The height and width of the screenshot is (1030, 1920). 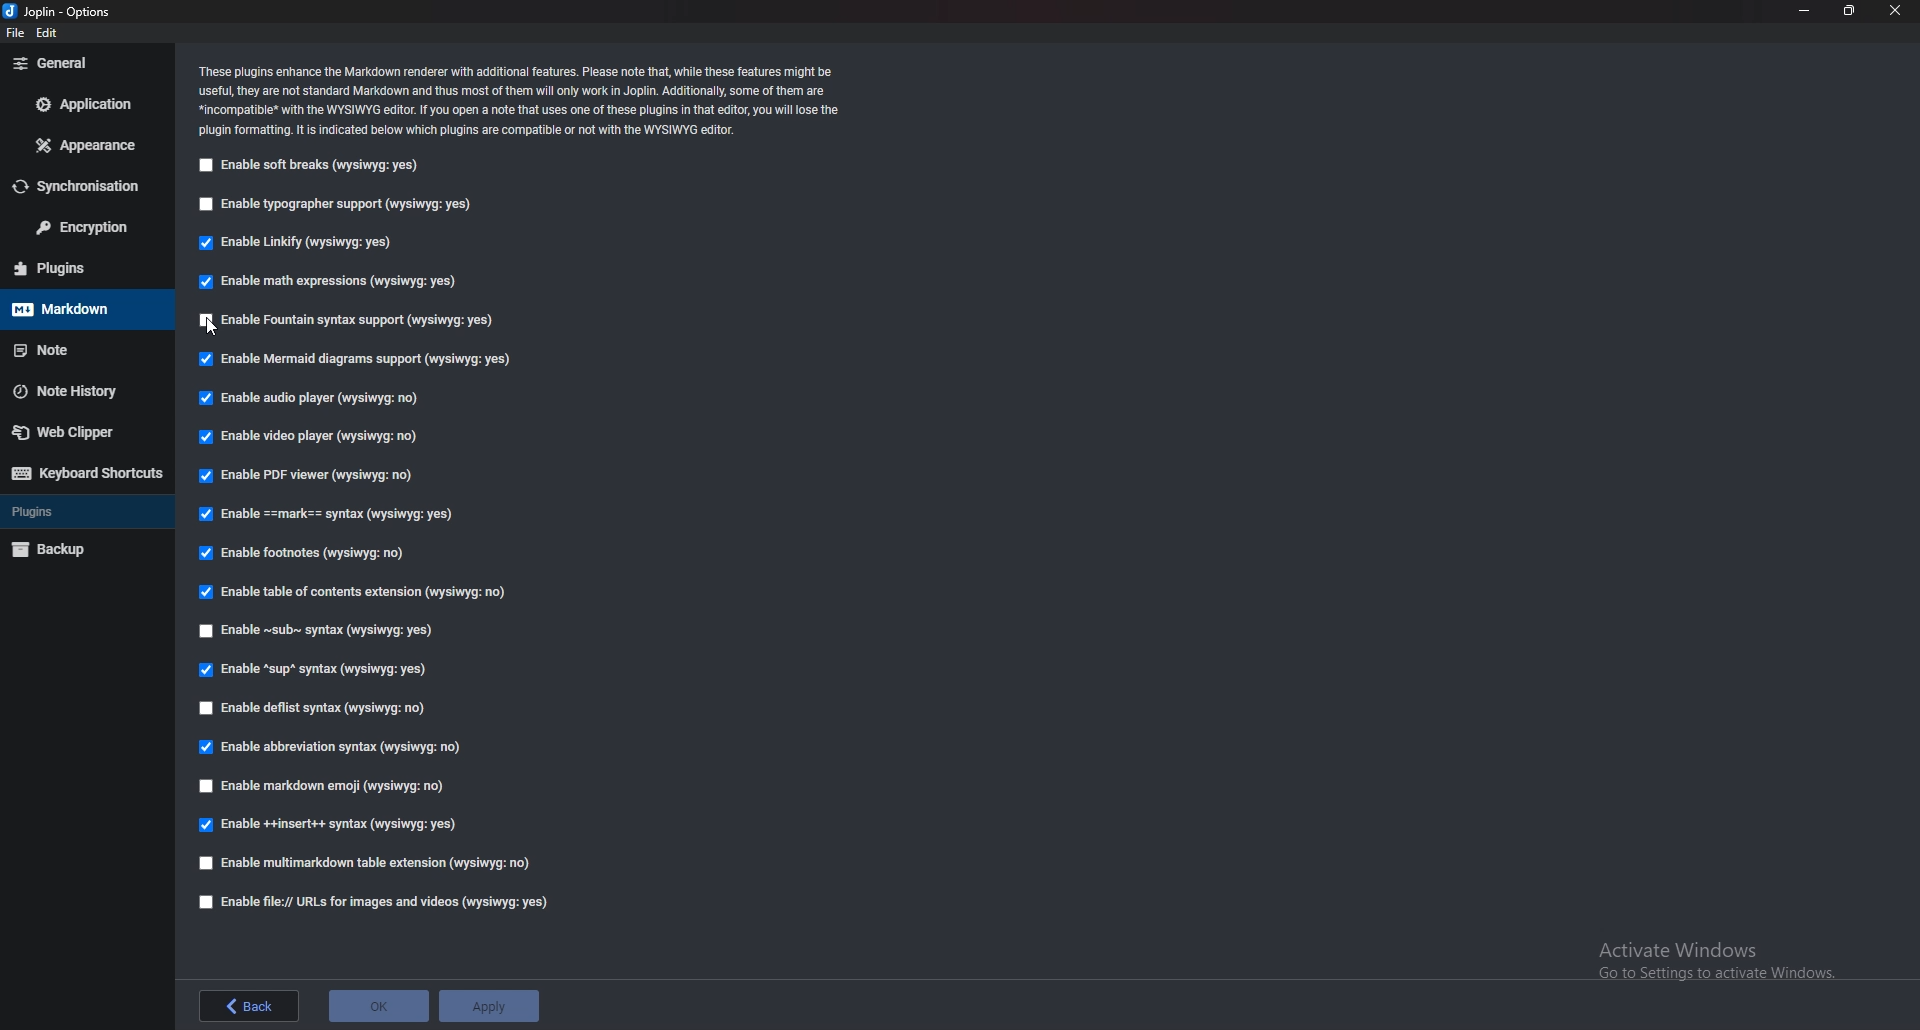 I want to click on options, so click(x=58, y=10).